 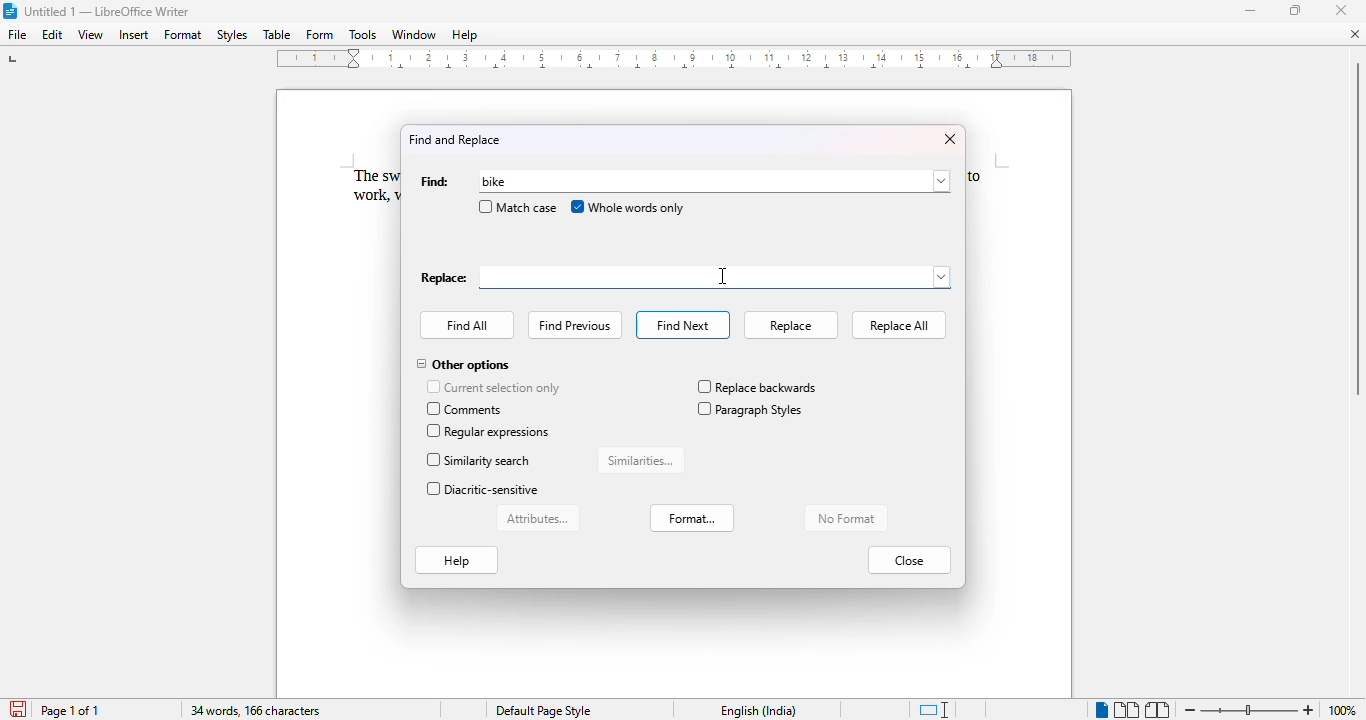 I want to click on standard selection, so click(x=934, y=710).